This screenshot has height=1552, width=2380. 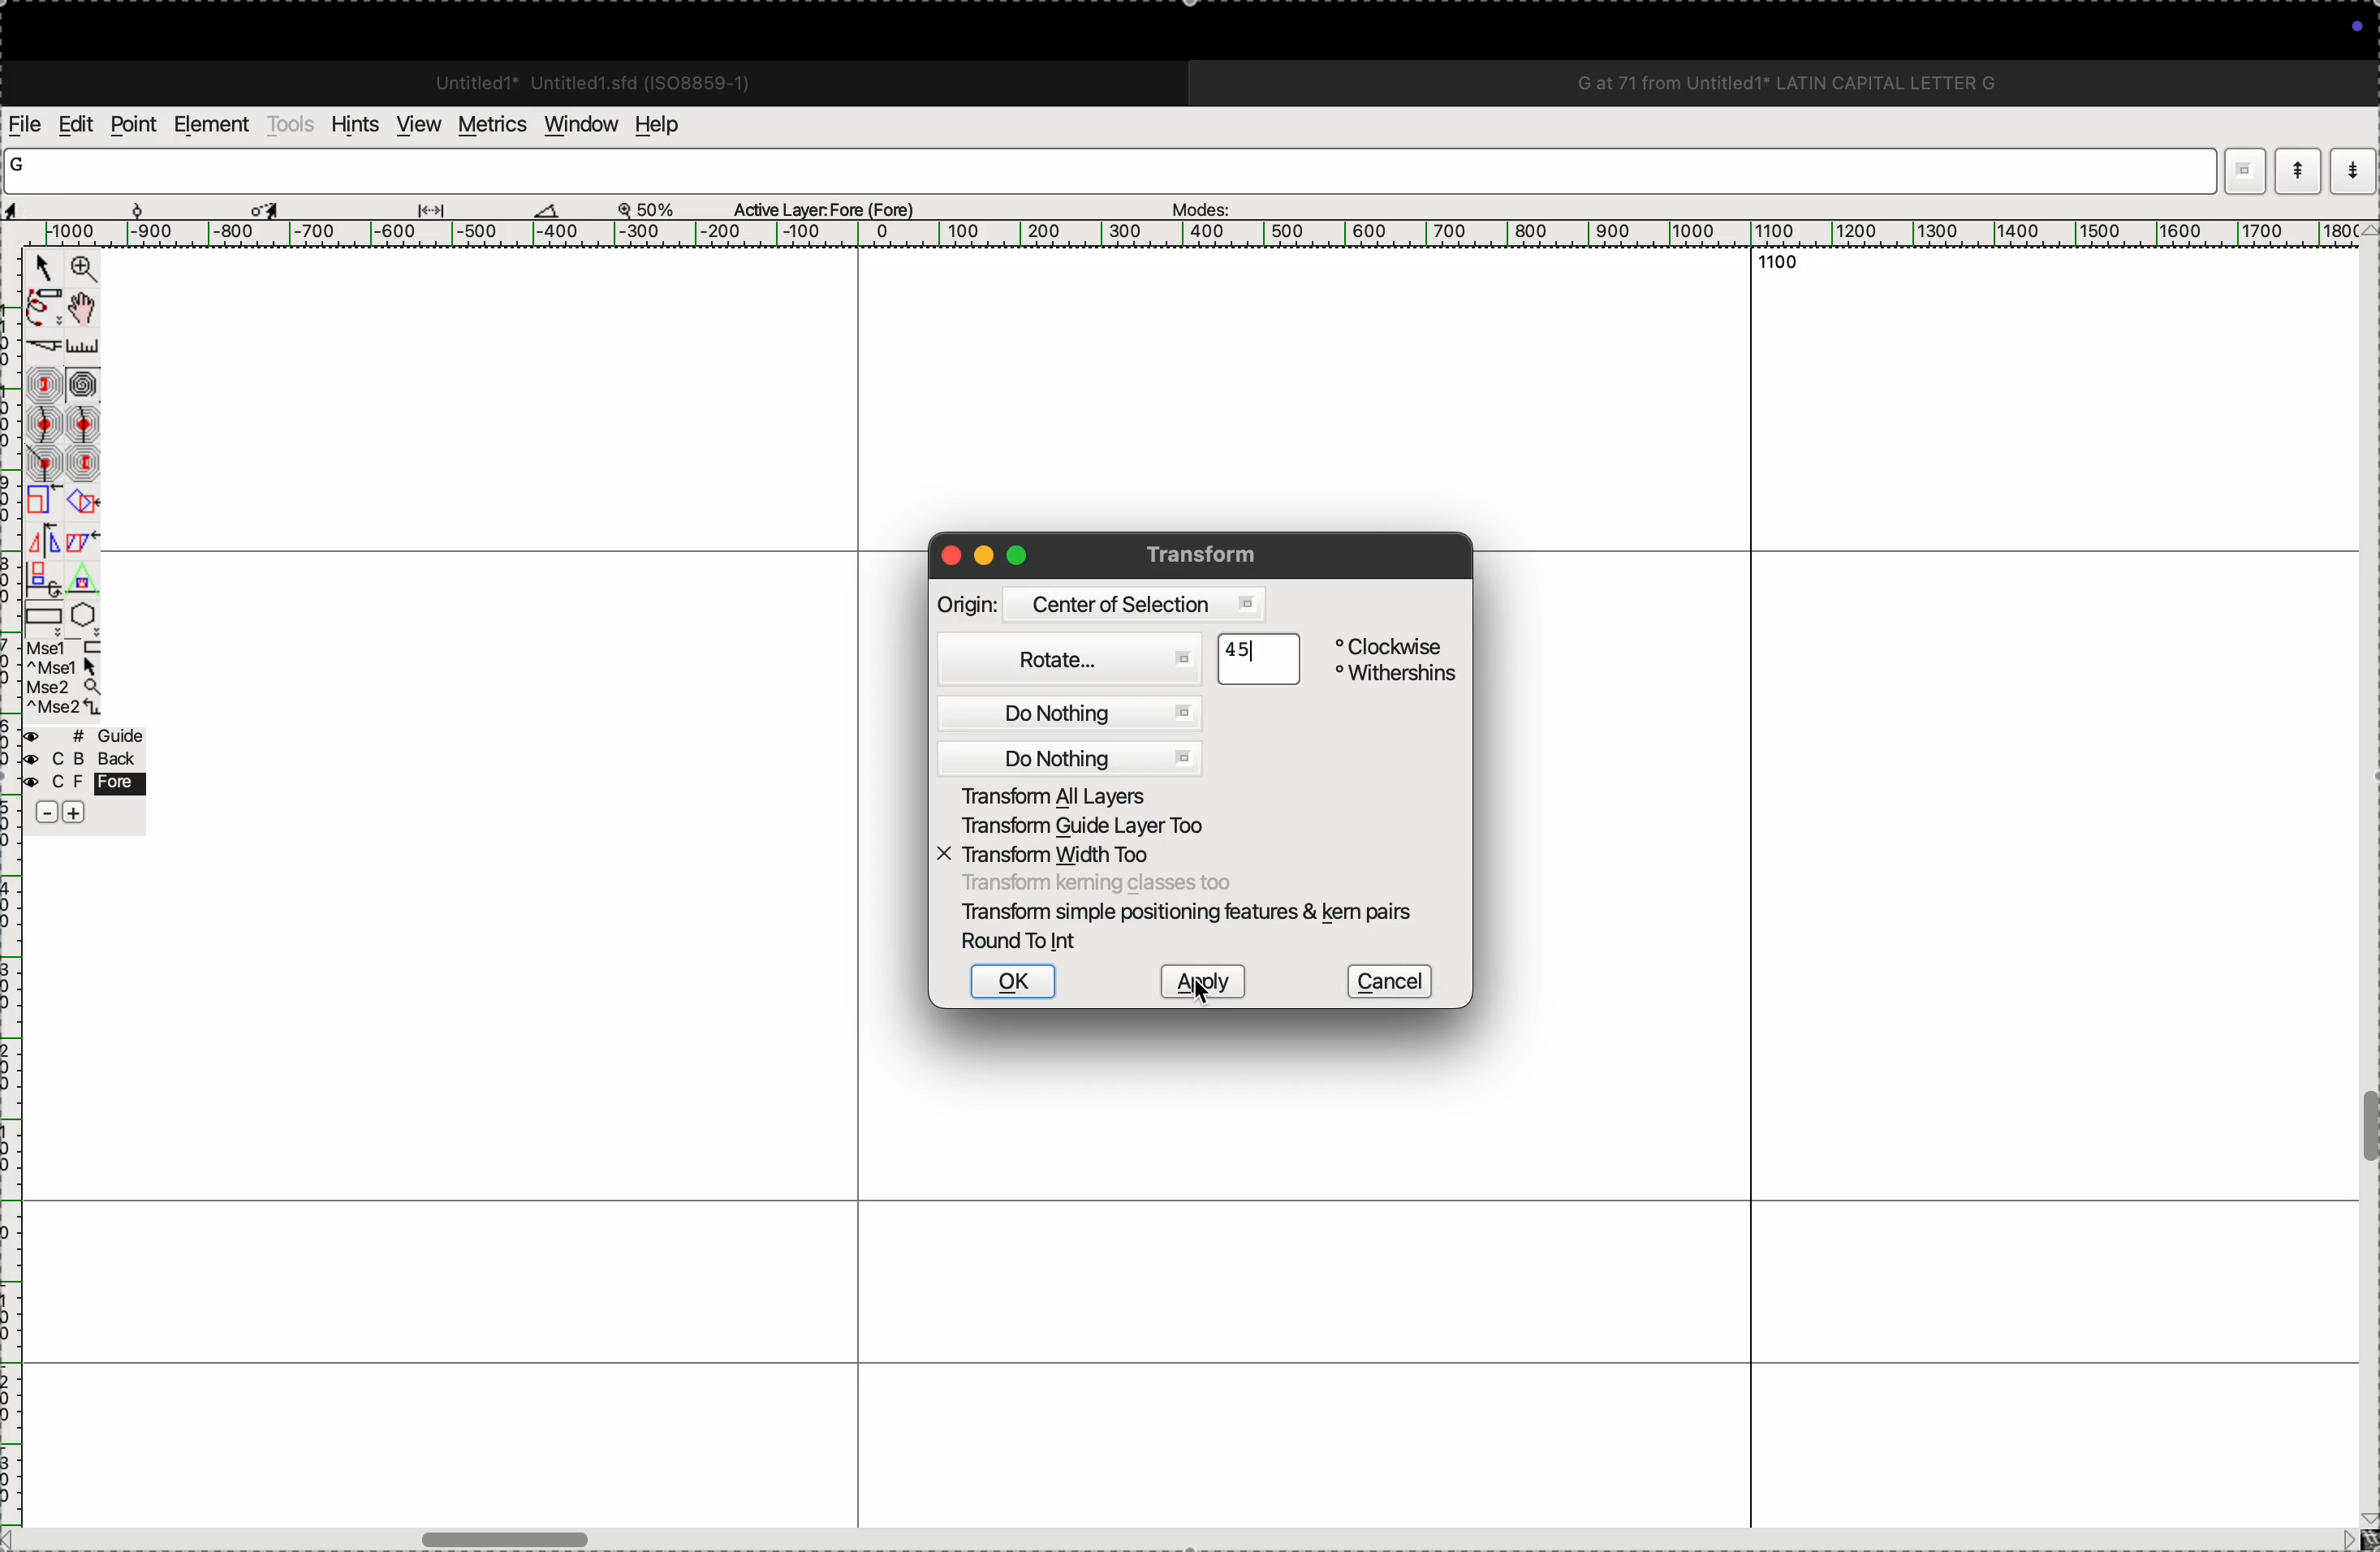 What do you see at coordinates (1204, 555) in the screenshot?
I see `Transform` at bounding box center [1204, 555].